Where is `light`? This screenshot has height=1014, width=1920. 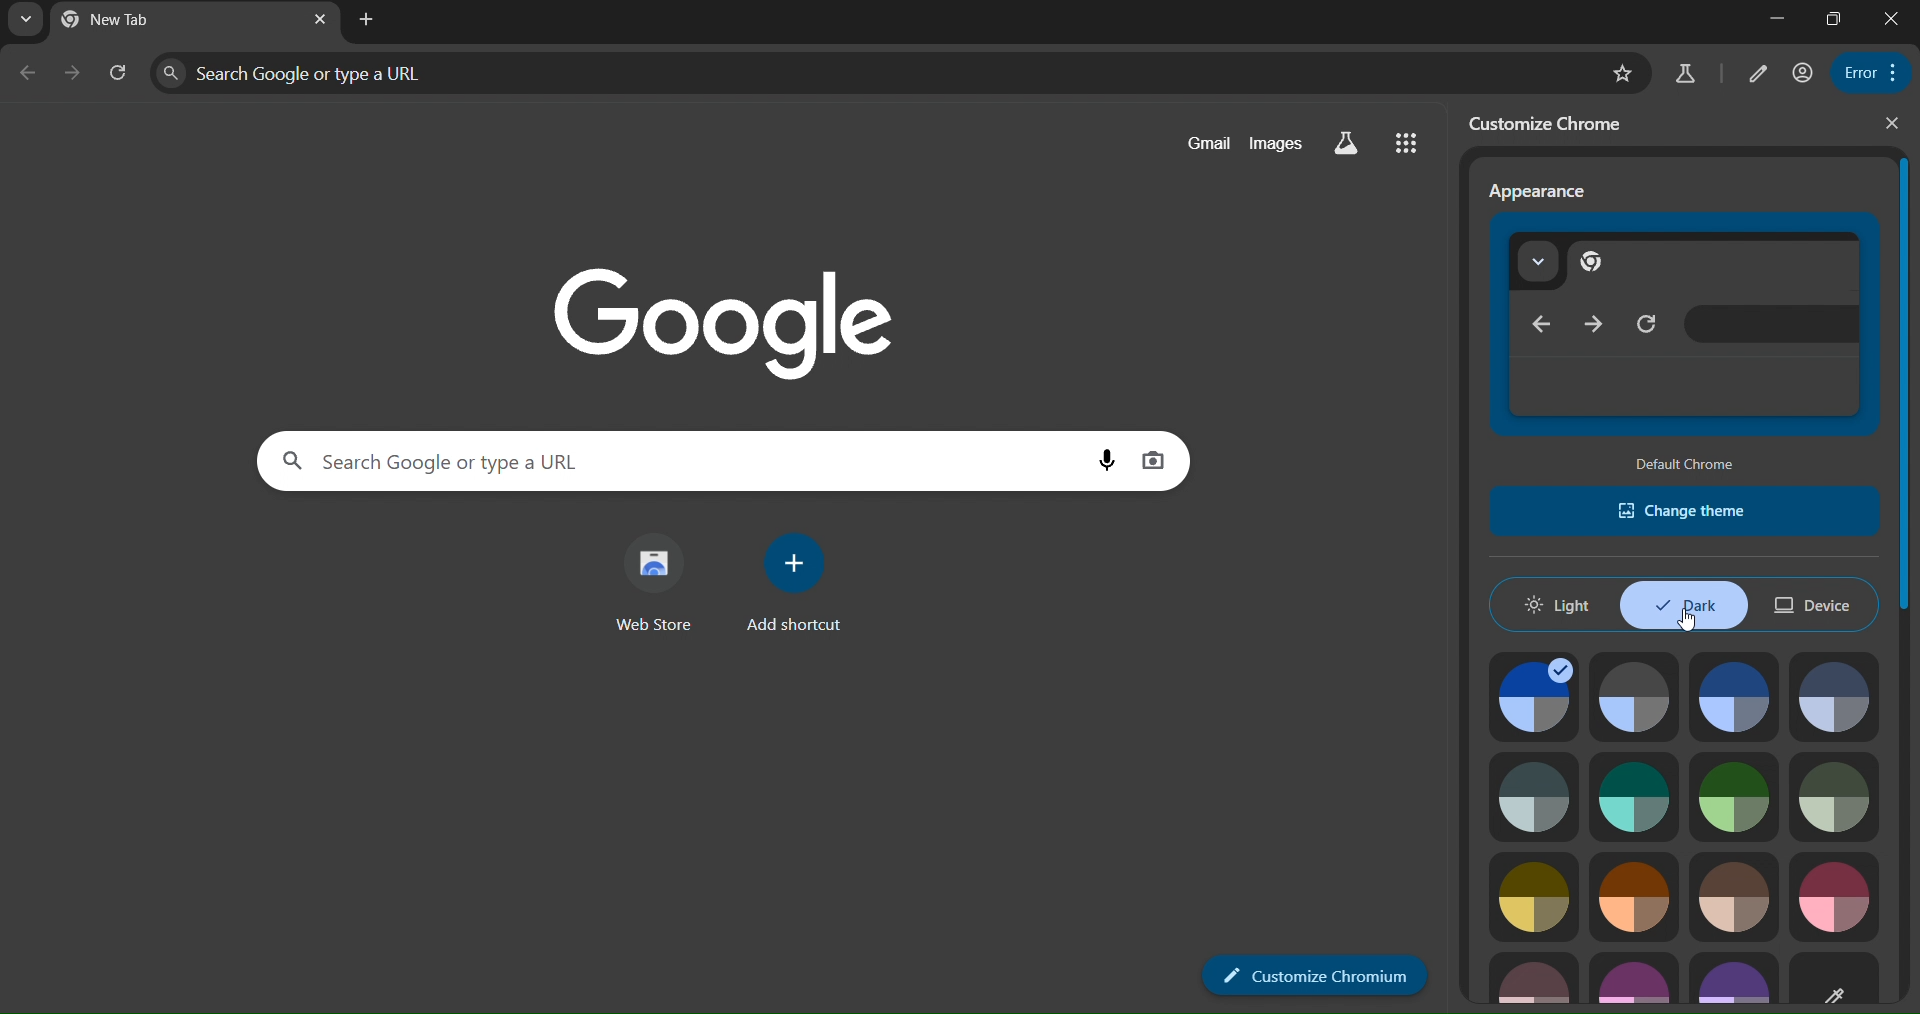
light is located at coordinates (1558, 605).